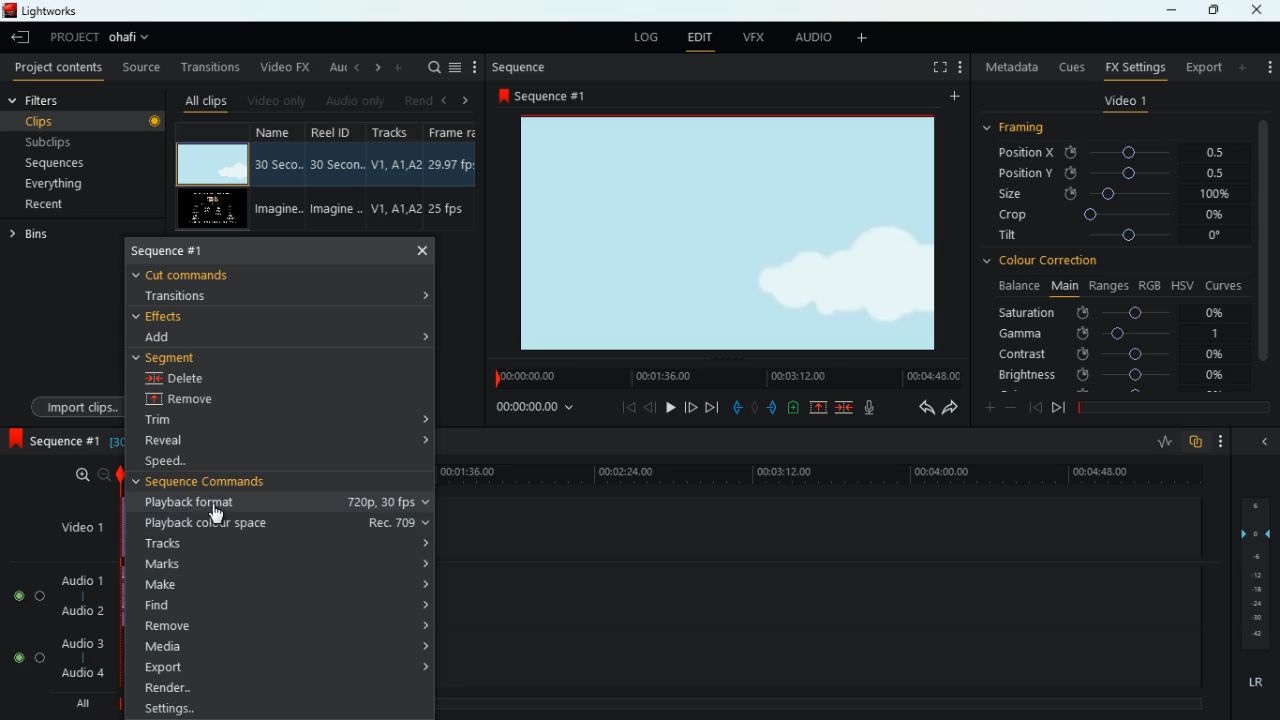  I want to click on close, so click(422, 252).